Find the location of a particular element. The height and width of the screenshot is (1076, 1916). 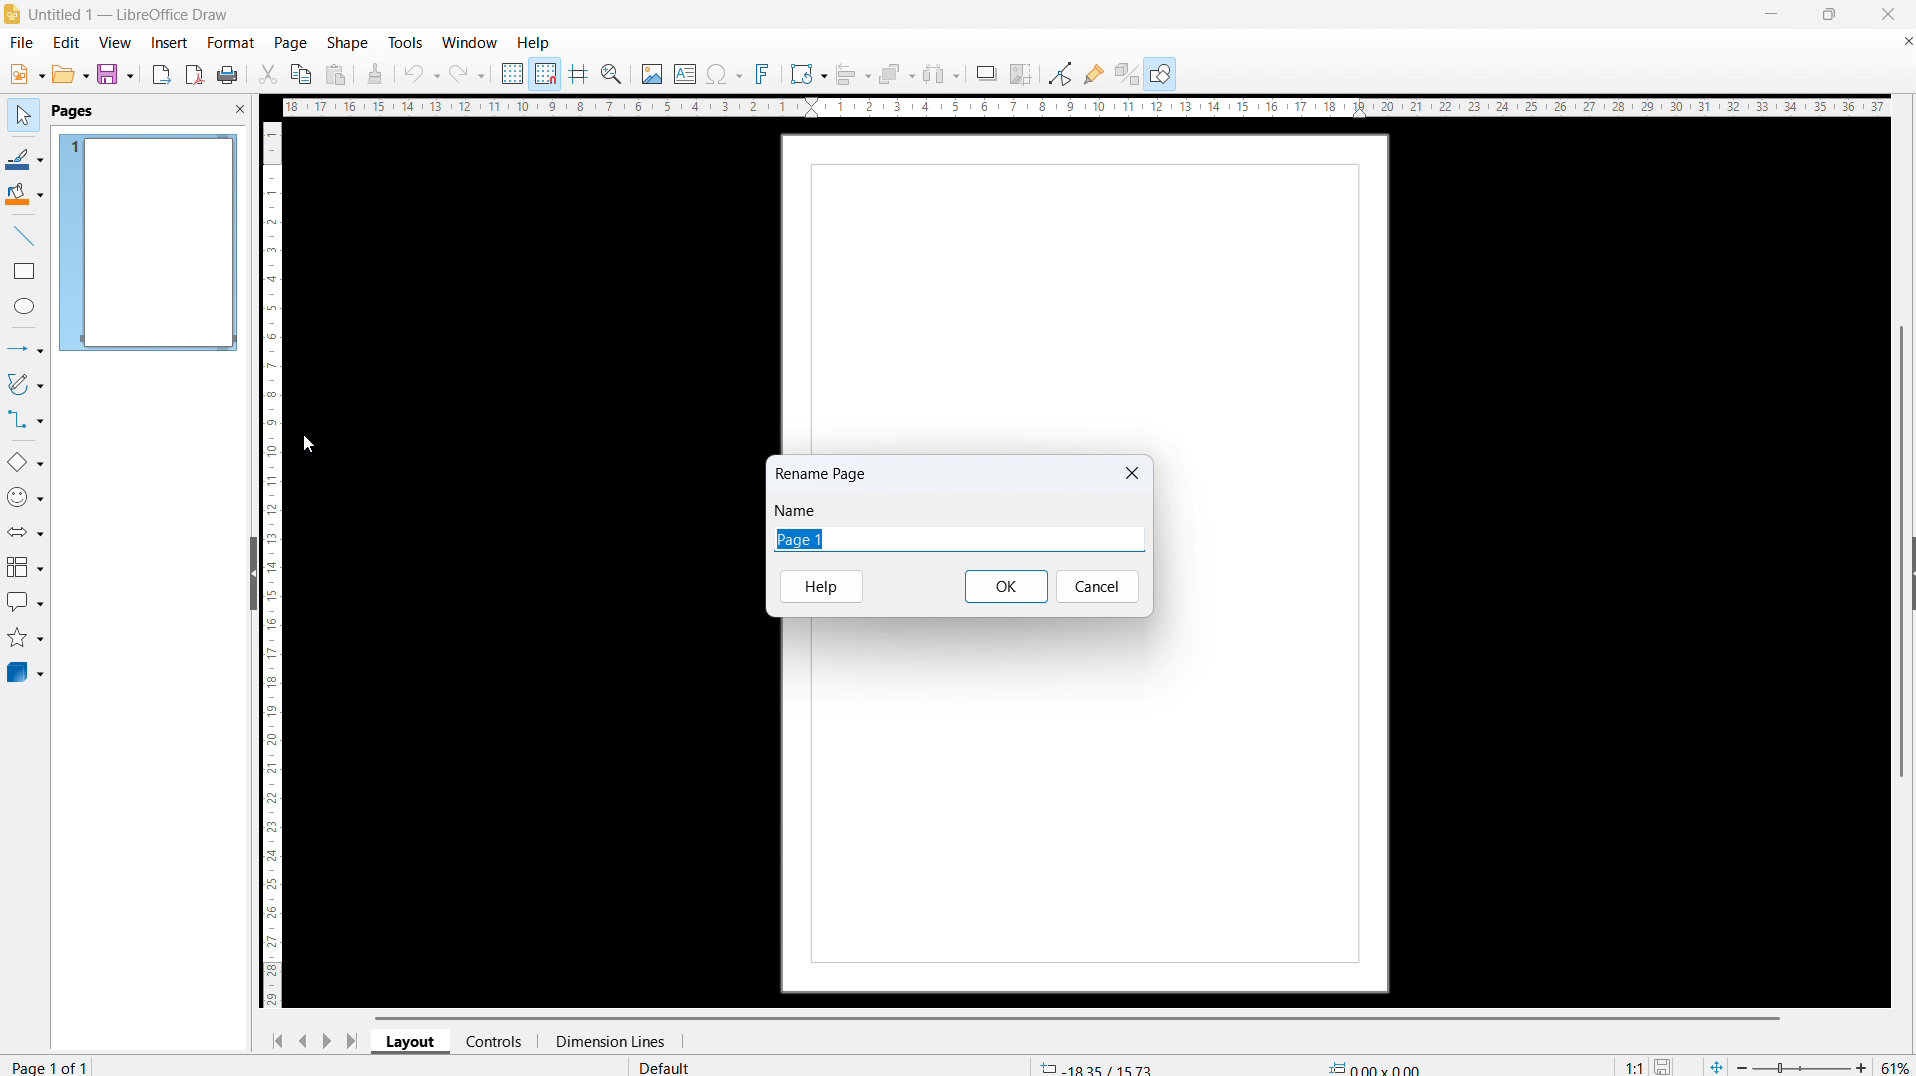

open is located at coordinates (71, 75).